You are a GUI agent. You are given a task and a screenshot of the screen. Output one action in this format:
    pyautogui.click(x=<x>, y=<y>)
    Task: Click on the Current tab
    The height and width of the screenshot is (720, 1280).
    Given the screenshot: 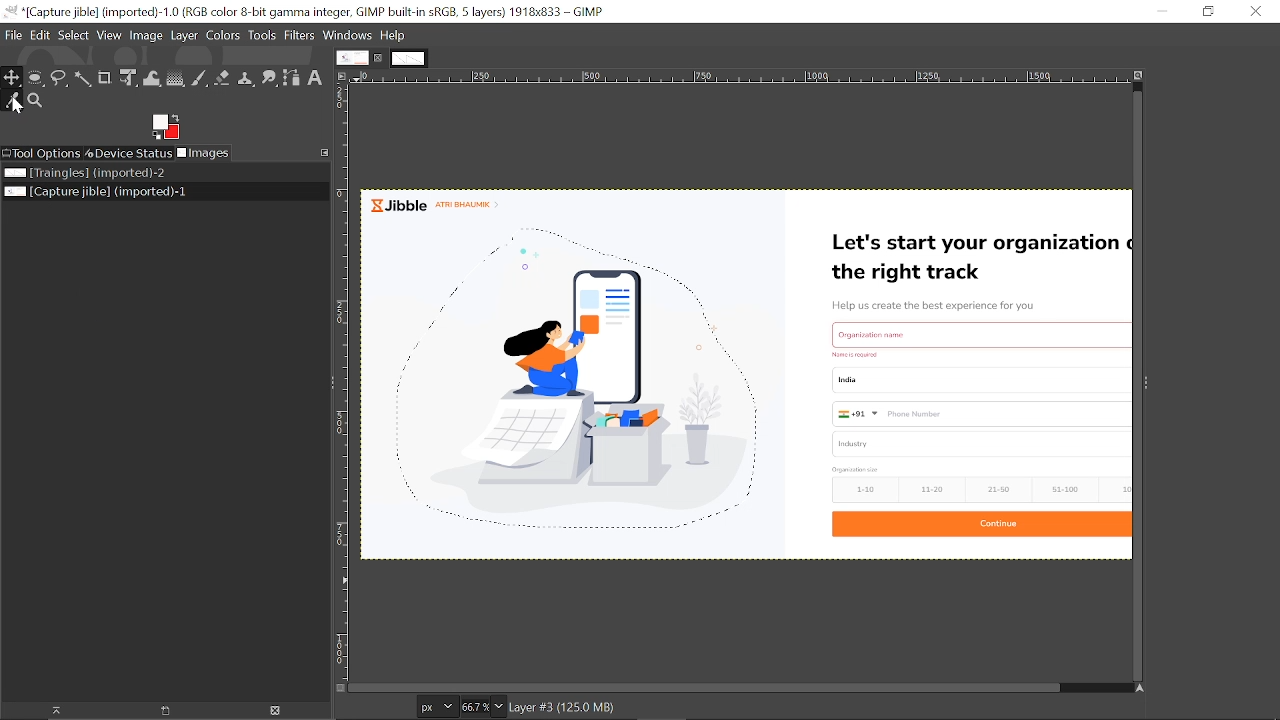 What is the action you would take?
    pyautogui.click(x=351, y=57)
    